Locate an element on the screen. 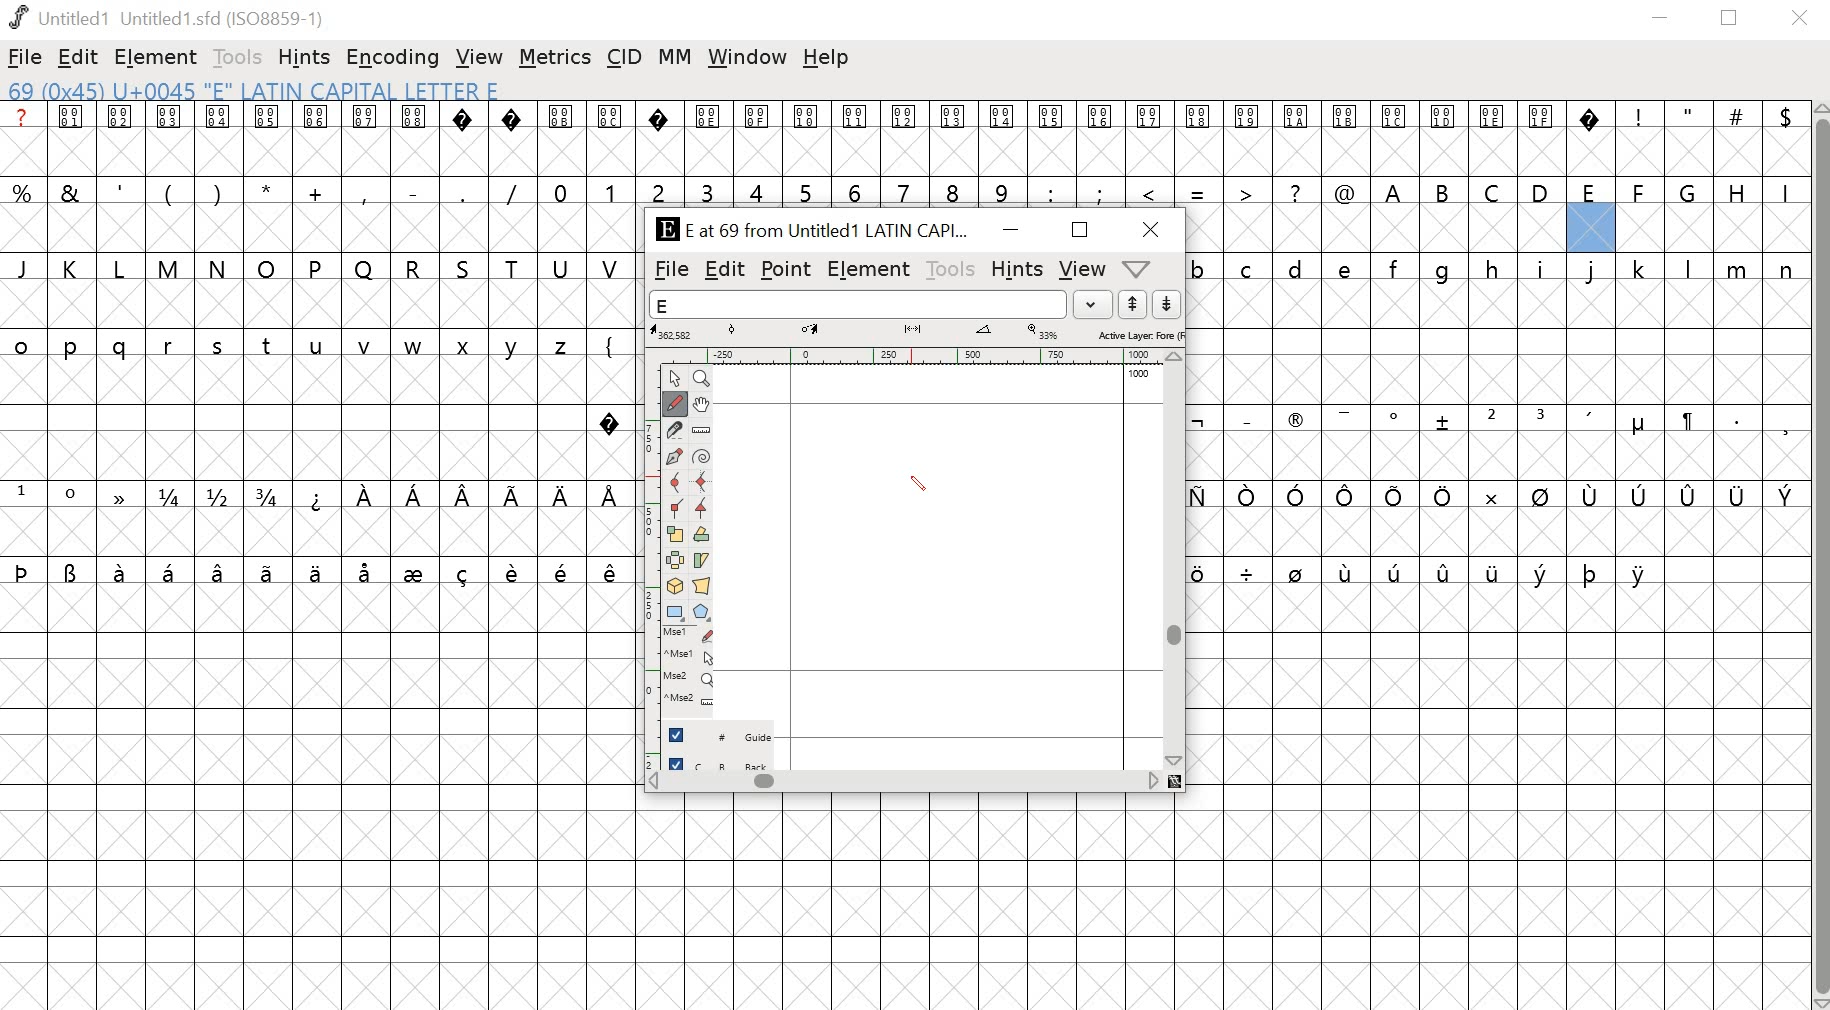 This screenshot has width=1830, height=1010. Knife is located at coordinates (676, 430).